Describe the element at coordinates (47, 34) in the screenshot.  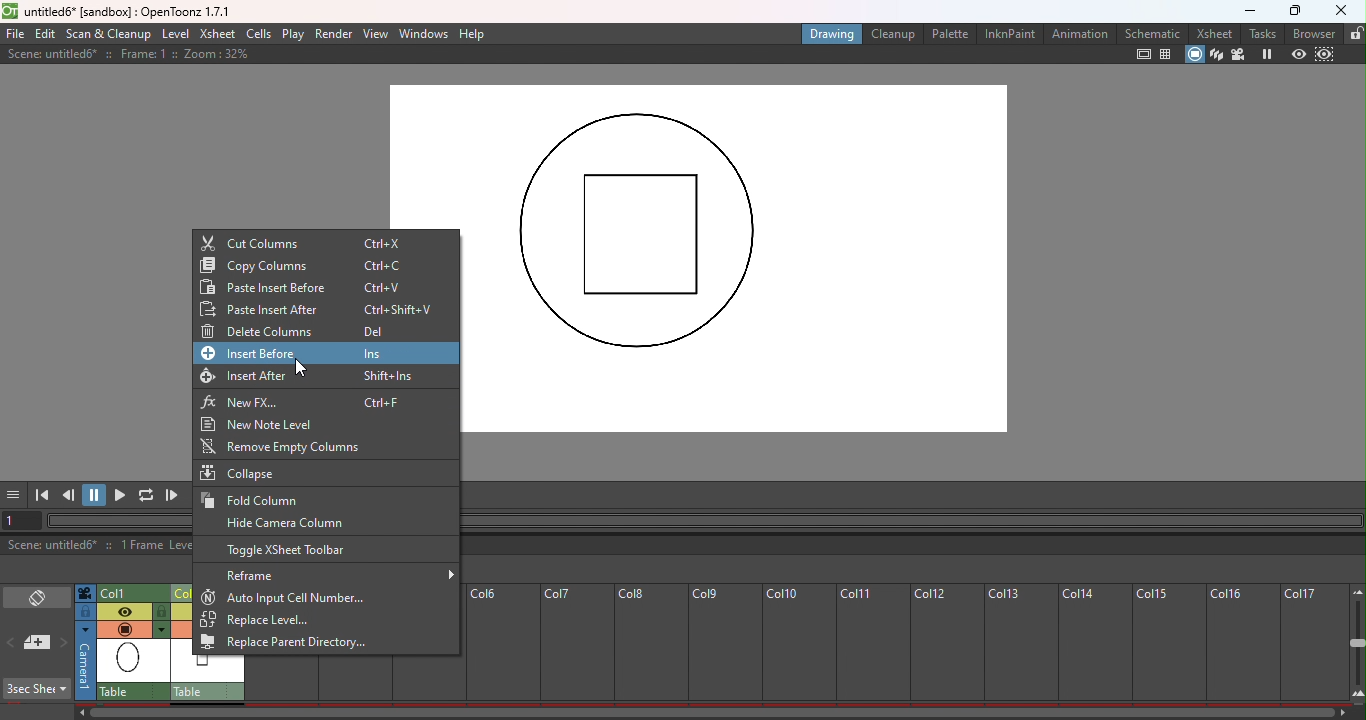
I see `Edit` at that location.